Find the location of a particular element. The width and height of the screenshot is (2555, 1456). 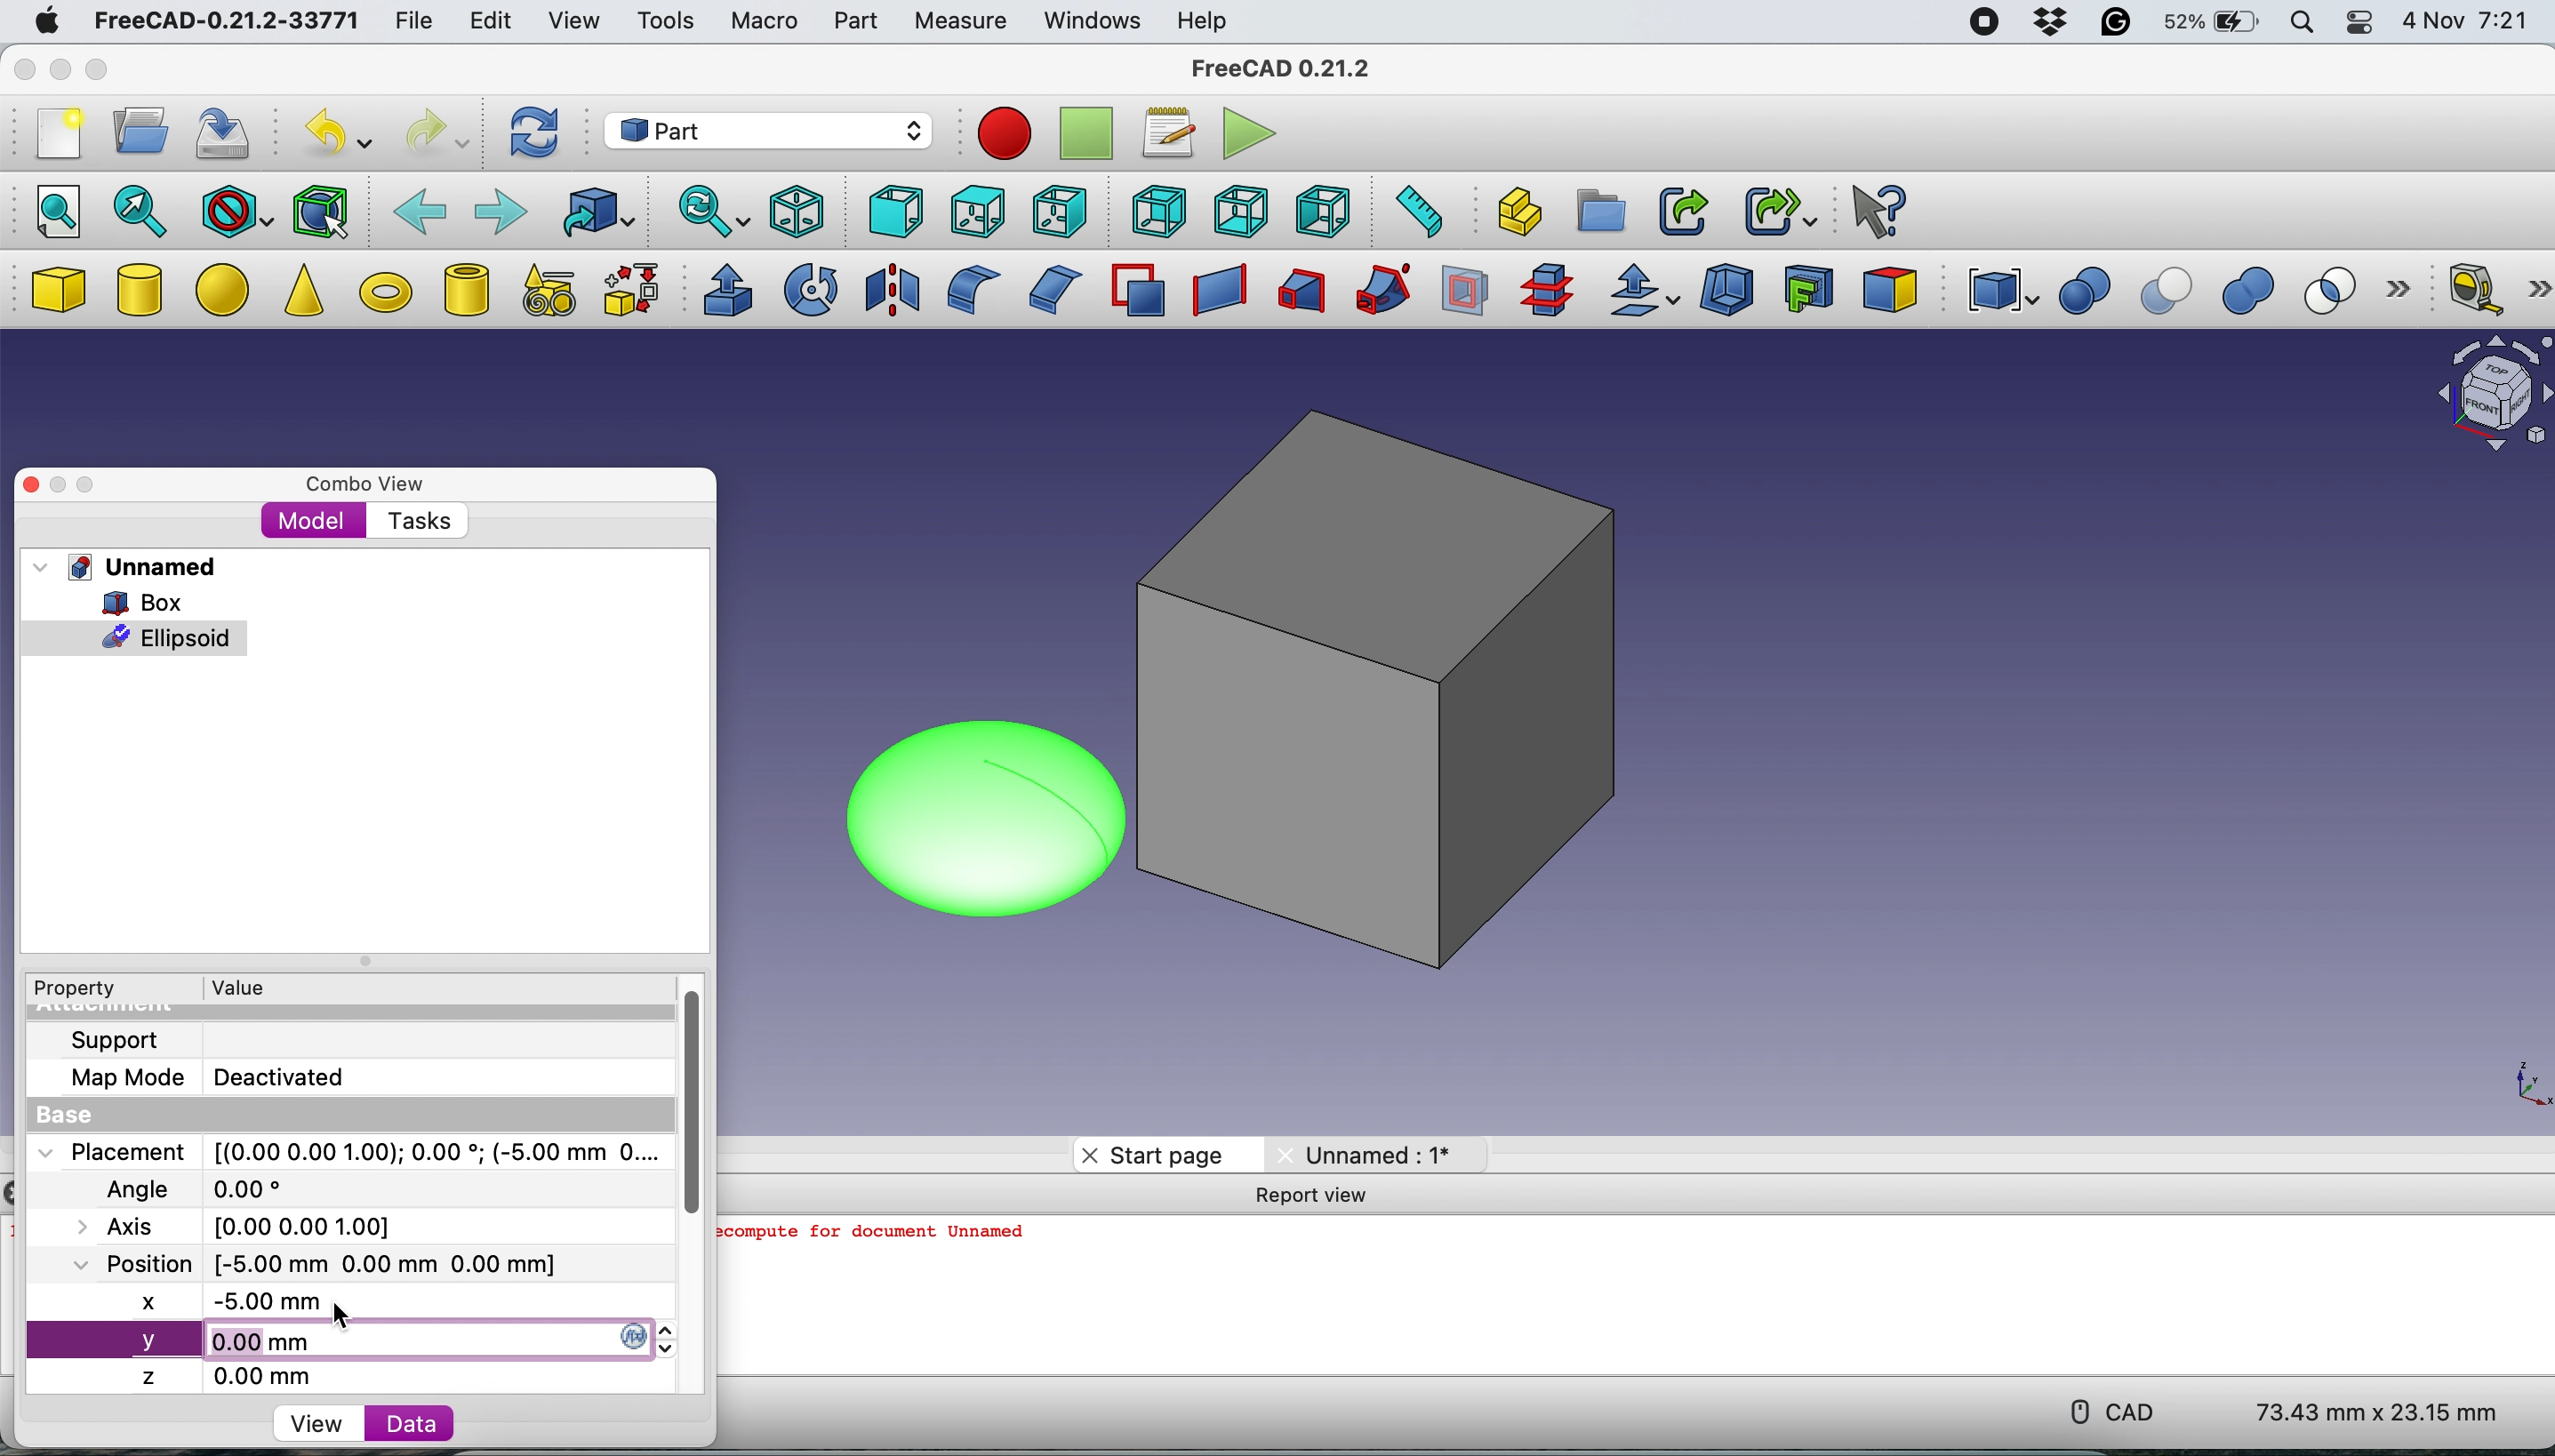

thickness is located at coordinates (1729, 292).